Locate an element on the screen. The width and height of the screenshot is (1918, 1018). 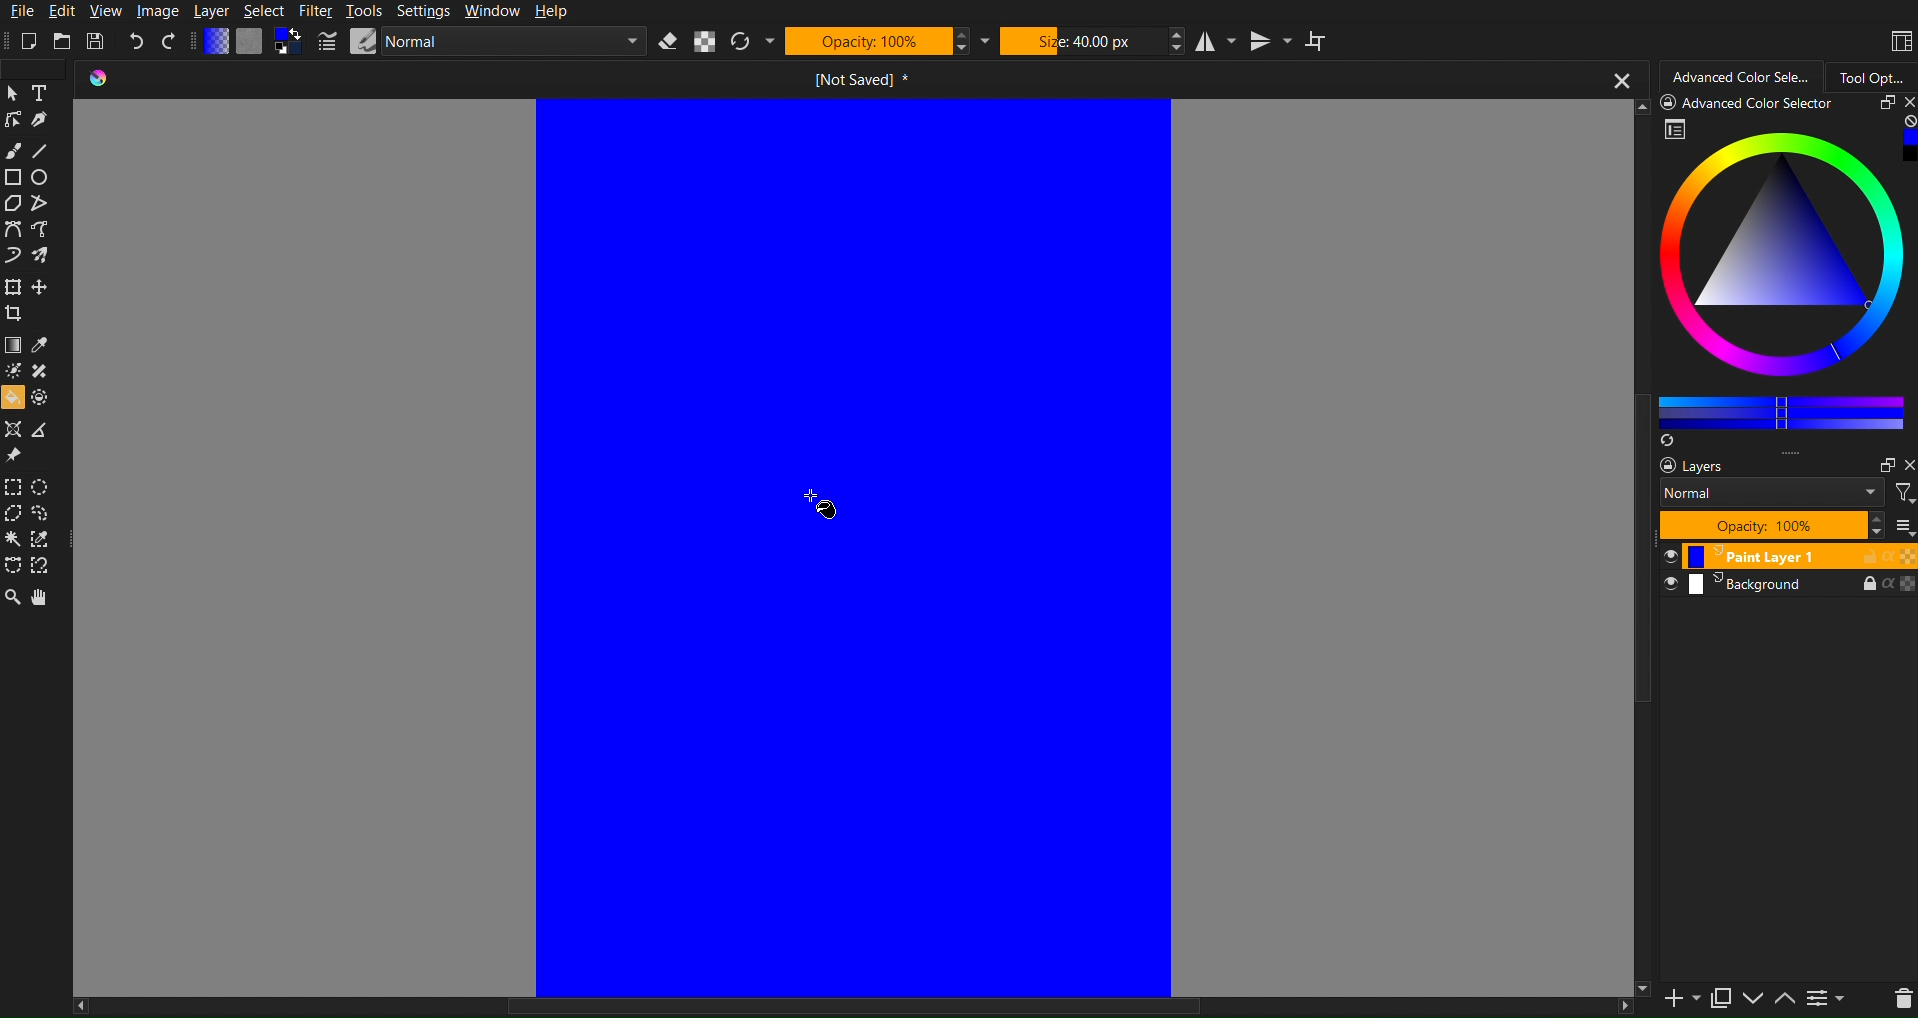
close is located at coordinates (1907, 461).